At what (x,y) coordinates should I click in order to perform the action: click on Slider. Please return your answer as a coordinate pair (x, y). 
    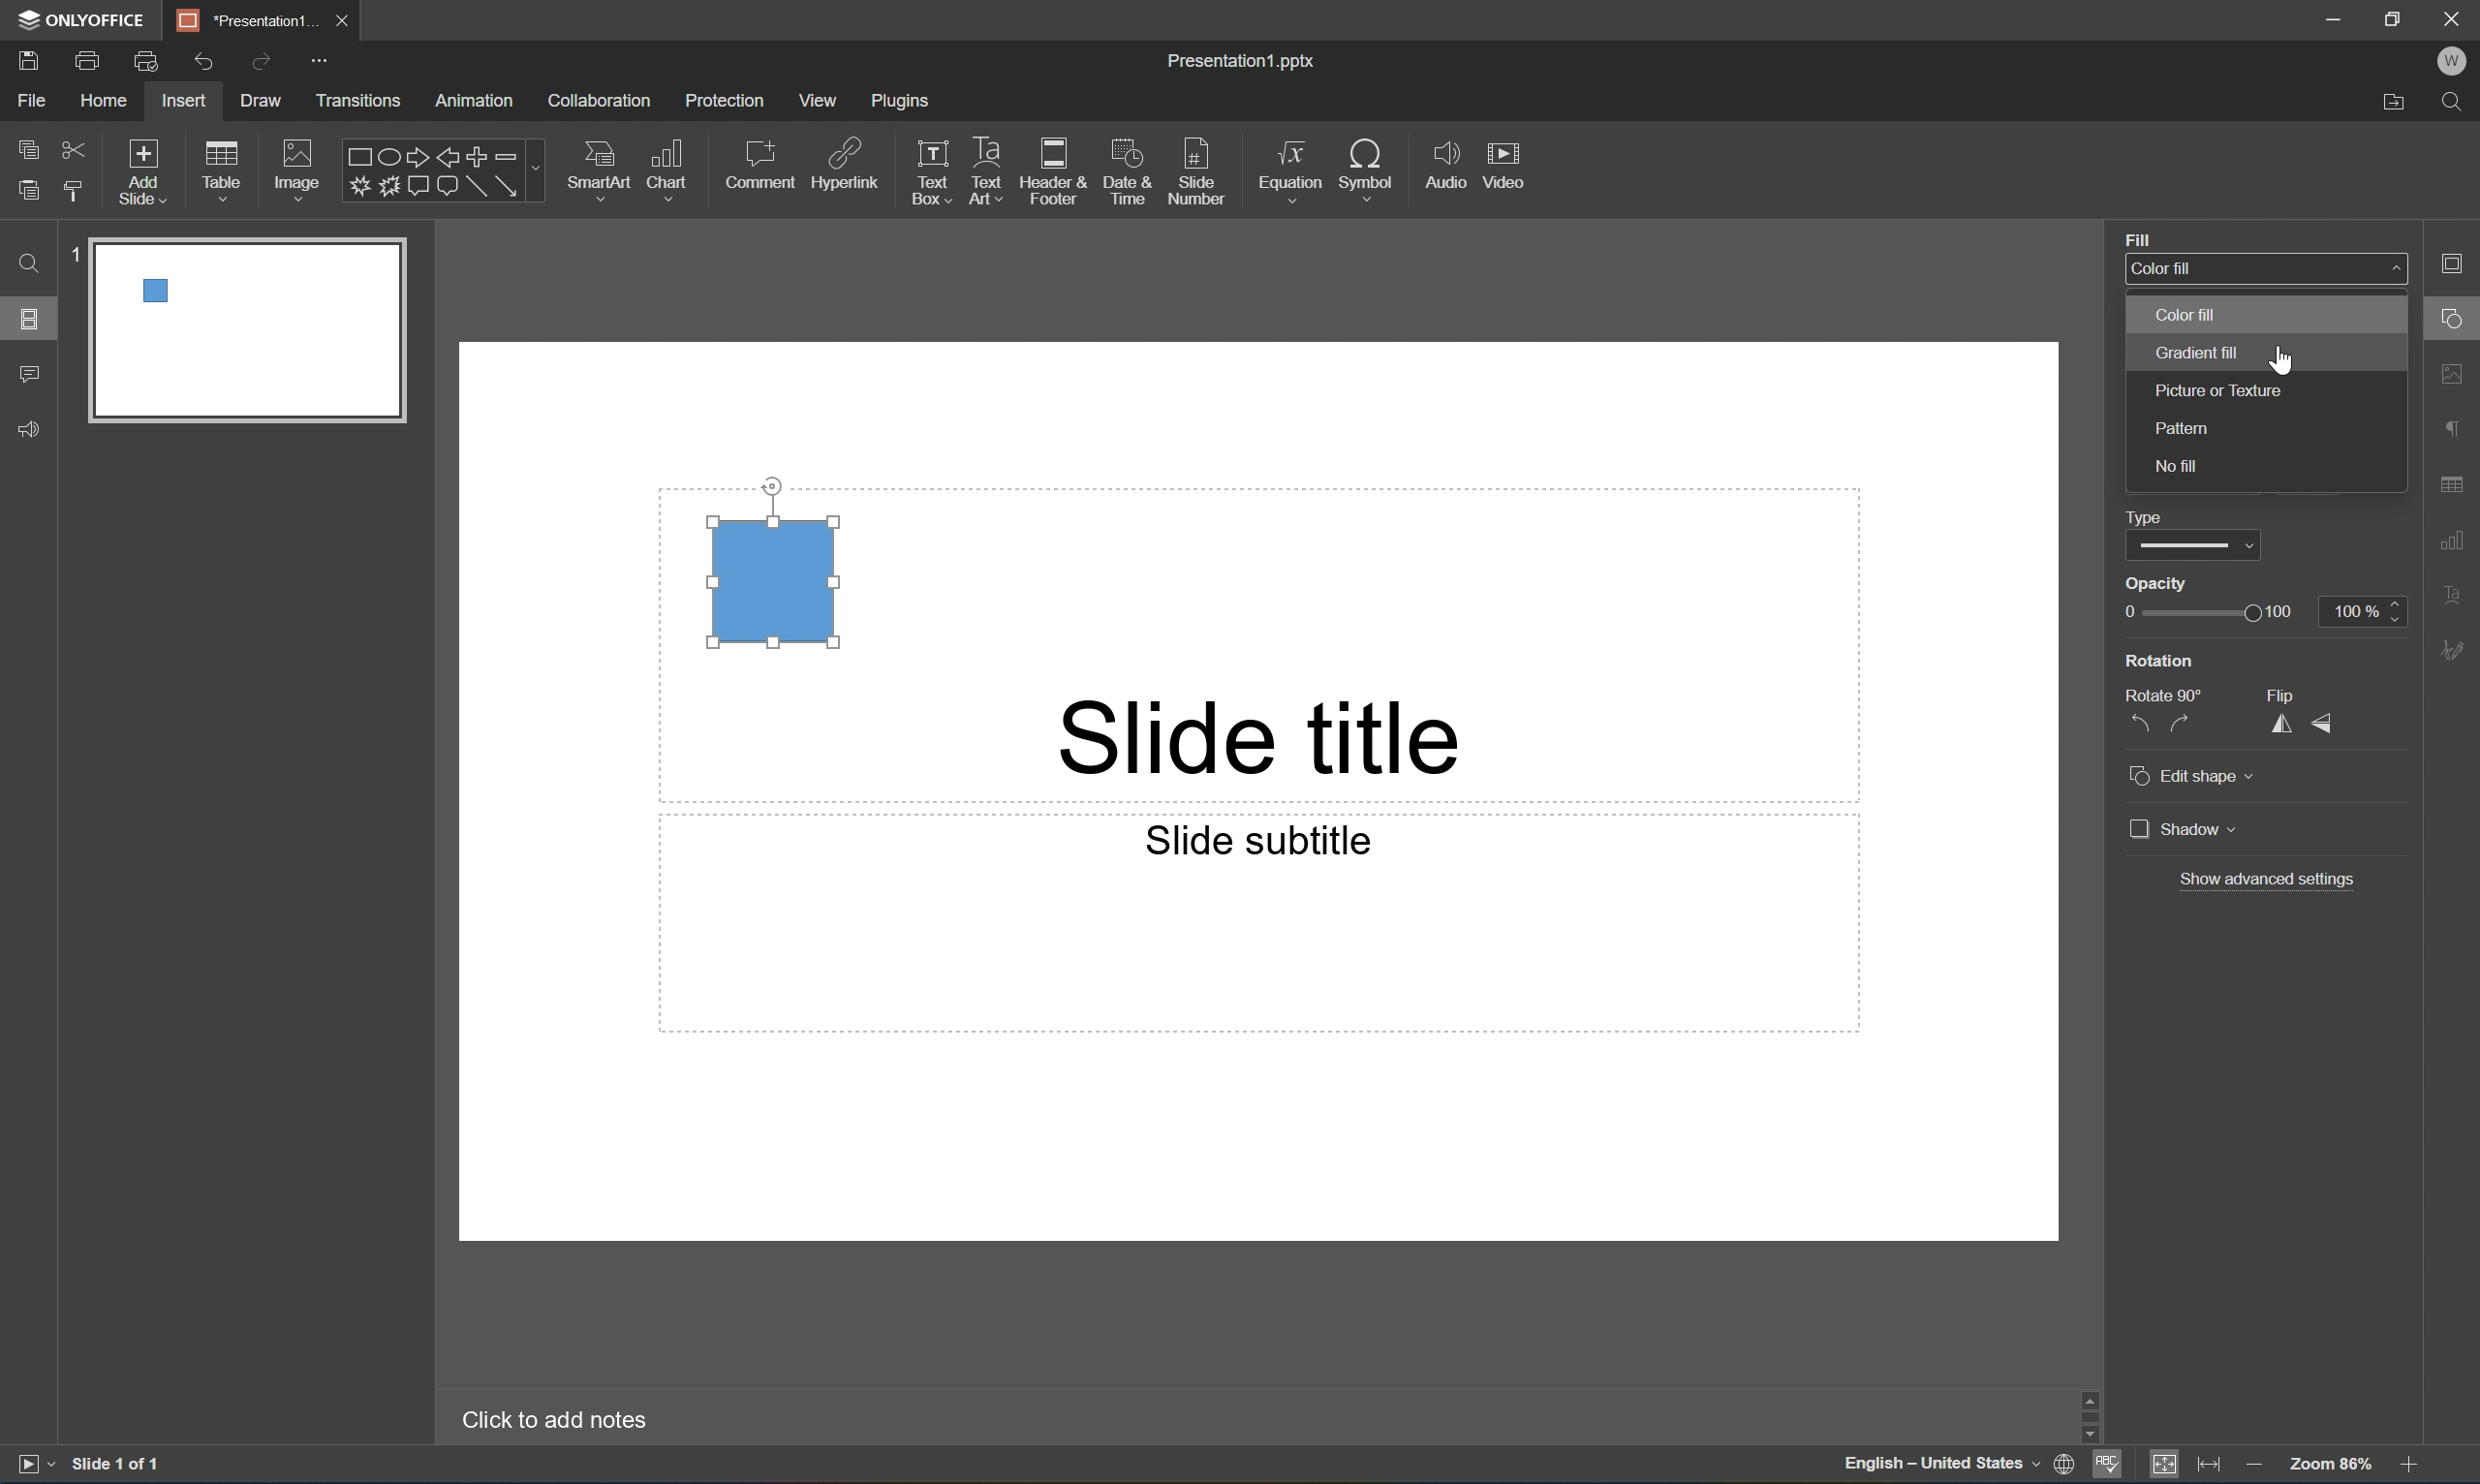
    Looking at the image, I should click on (2204, 613).